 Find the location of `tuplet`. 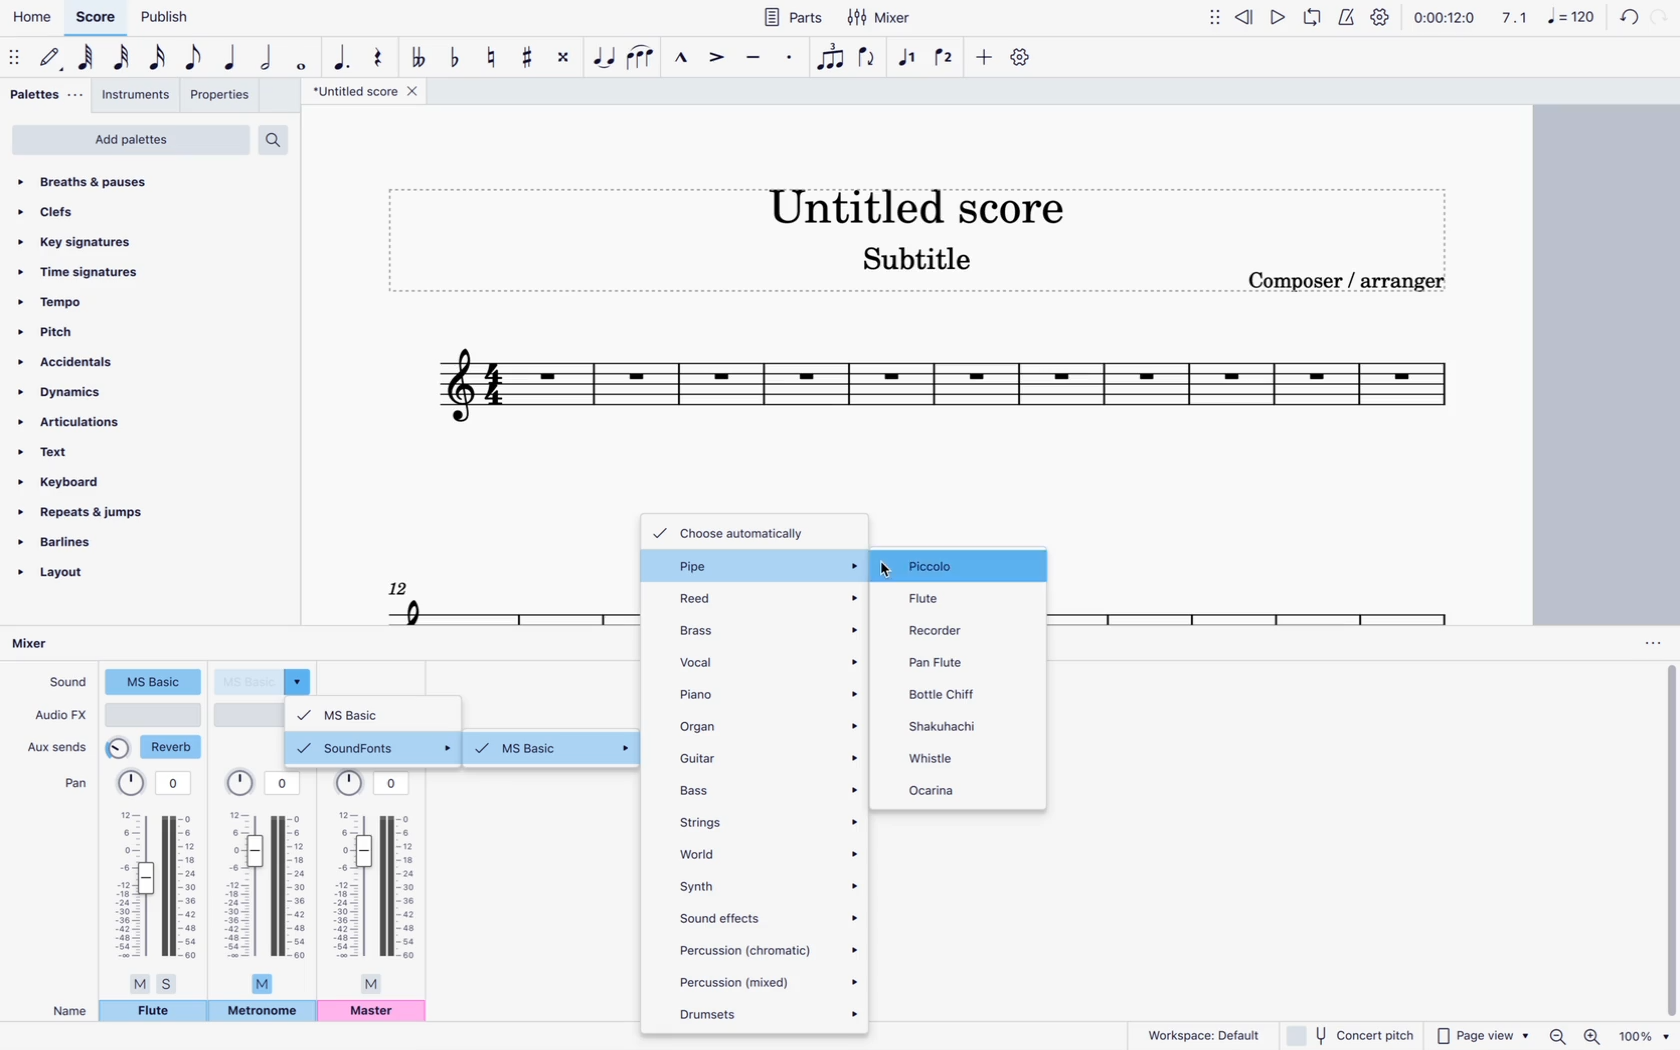

tuplet is located at coordinates (830, 58).